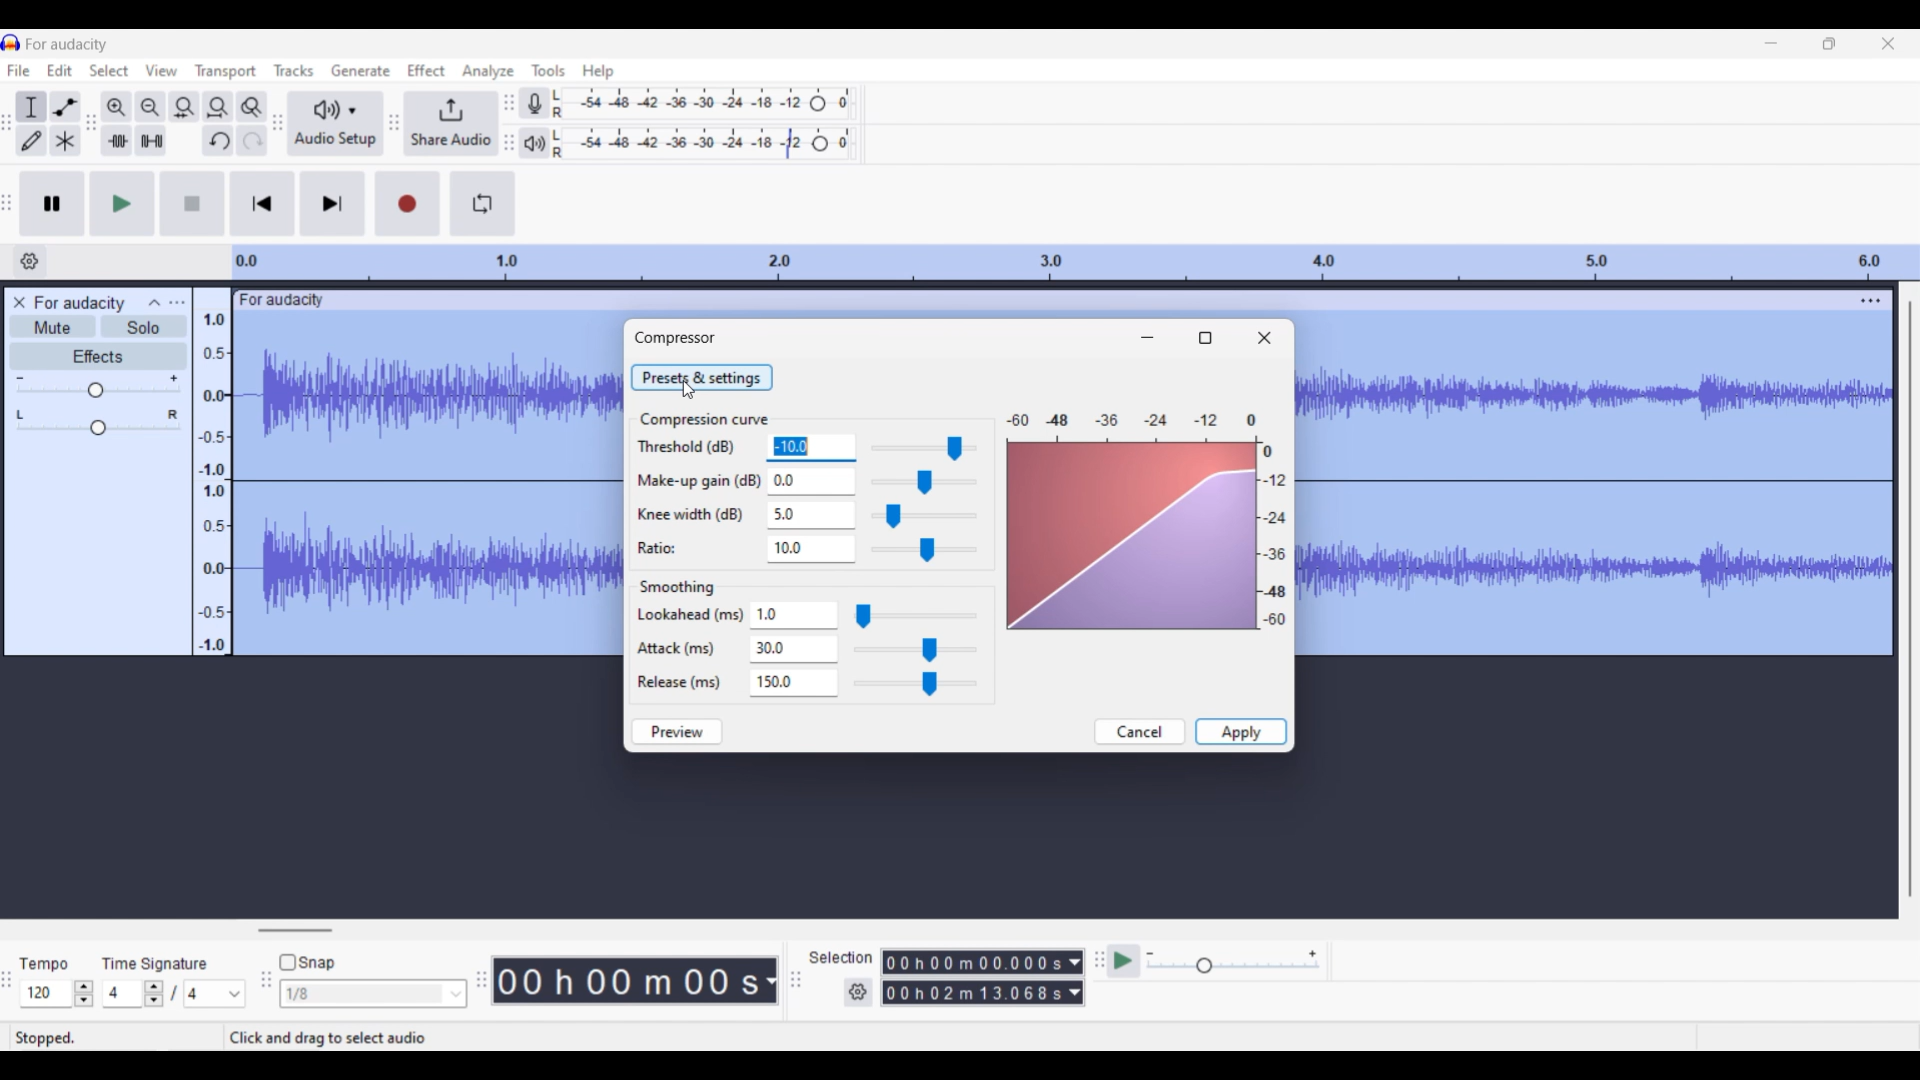  What do you see at coordinates (925, 516) in the screenshot?
I see `Knee width slider` at bounding box center [925, 516].